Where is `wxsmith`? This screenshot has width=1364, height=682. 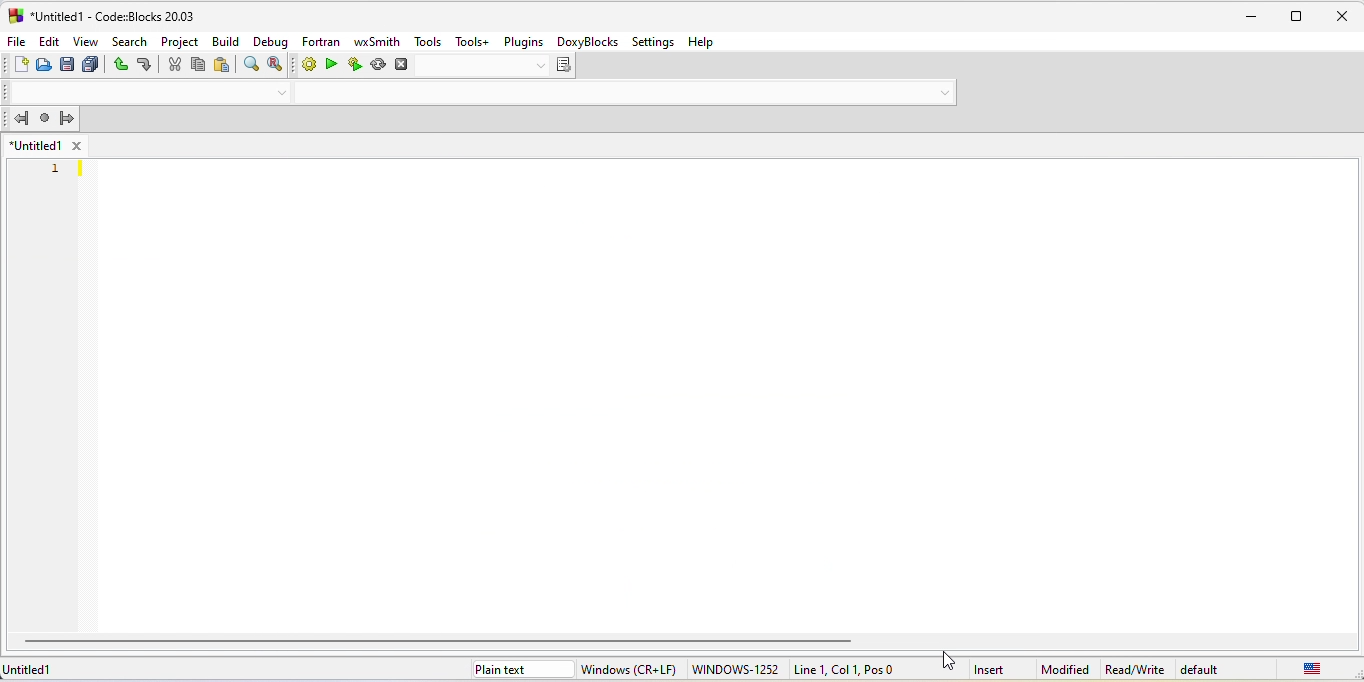 wxsmith is located at coordinates (376, 41).